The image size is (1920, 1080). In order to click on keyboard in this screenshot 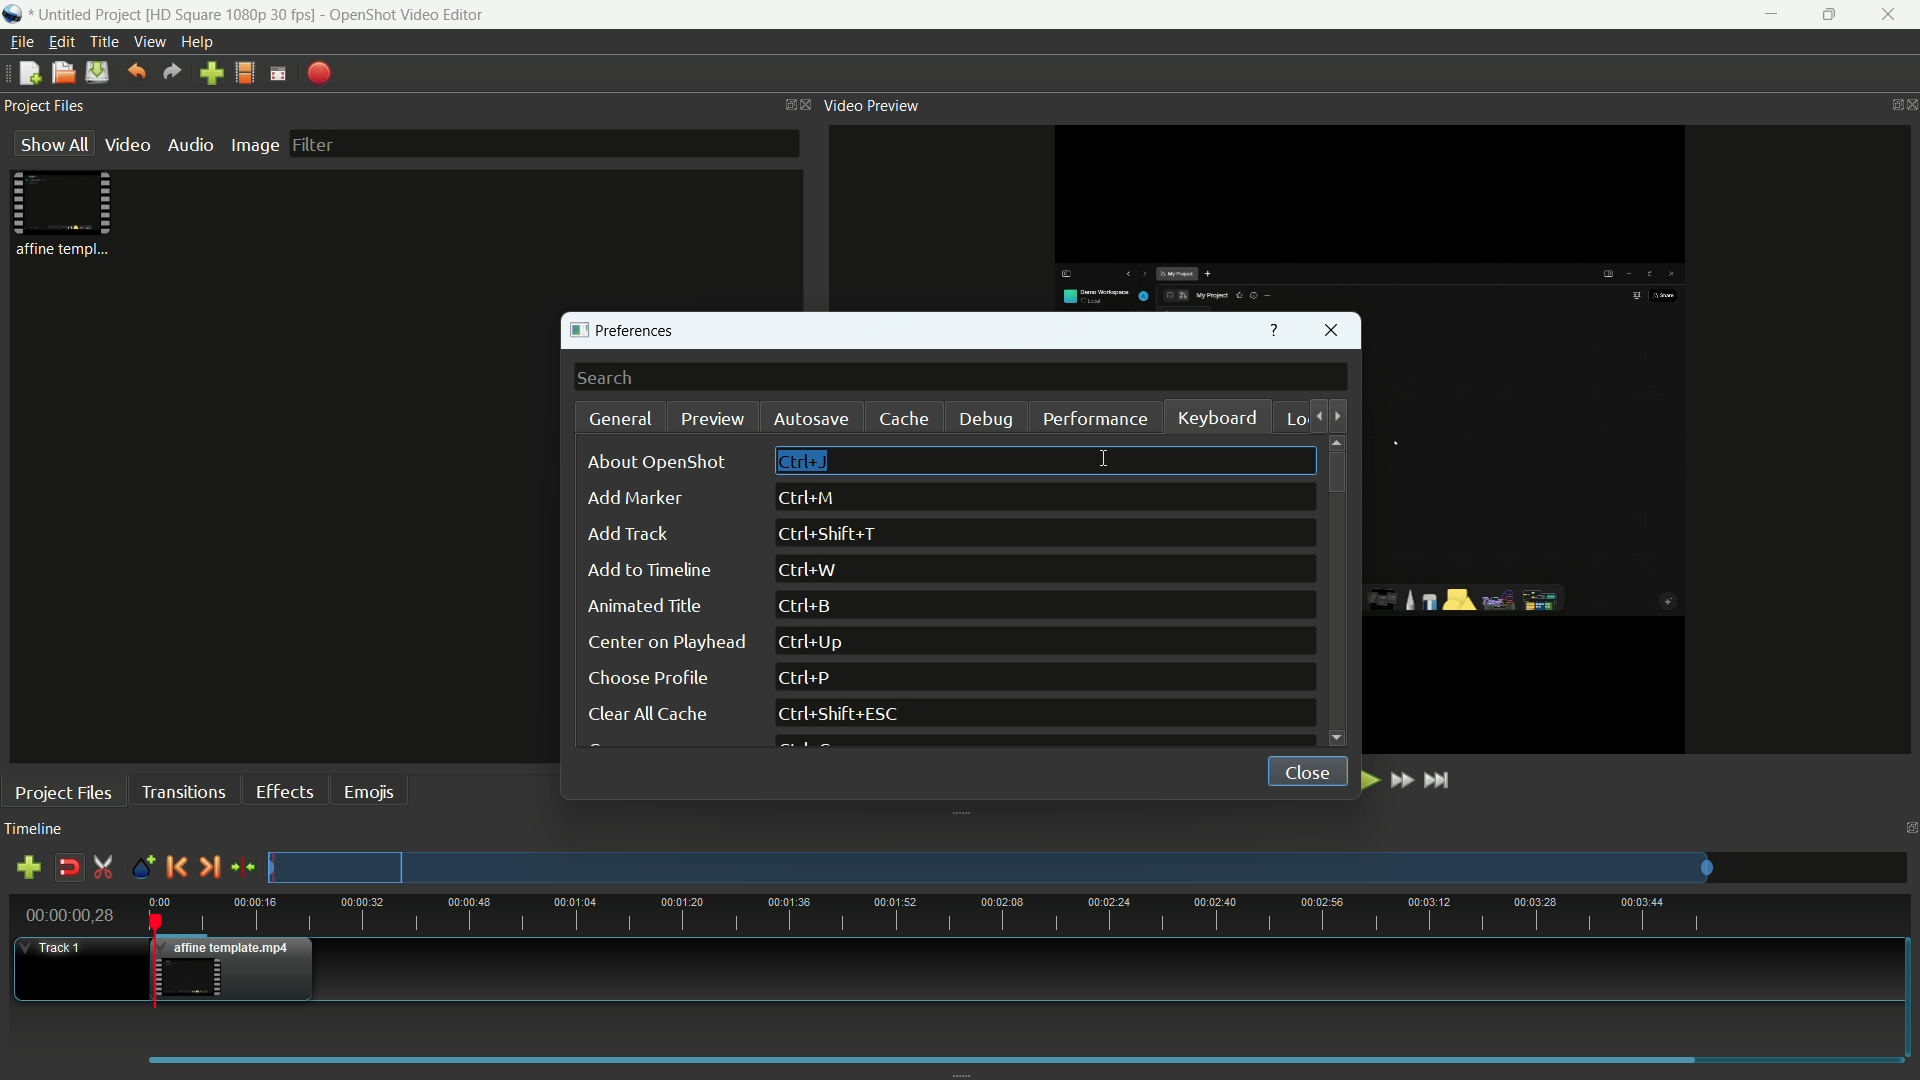, I will do `click(1219, 420)`.